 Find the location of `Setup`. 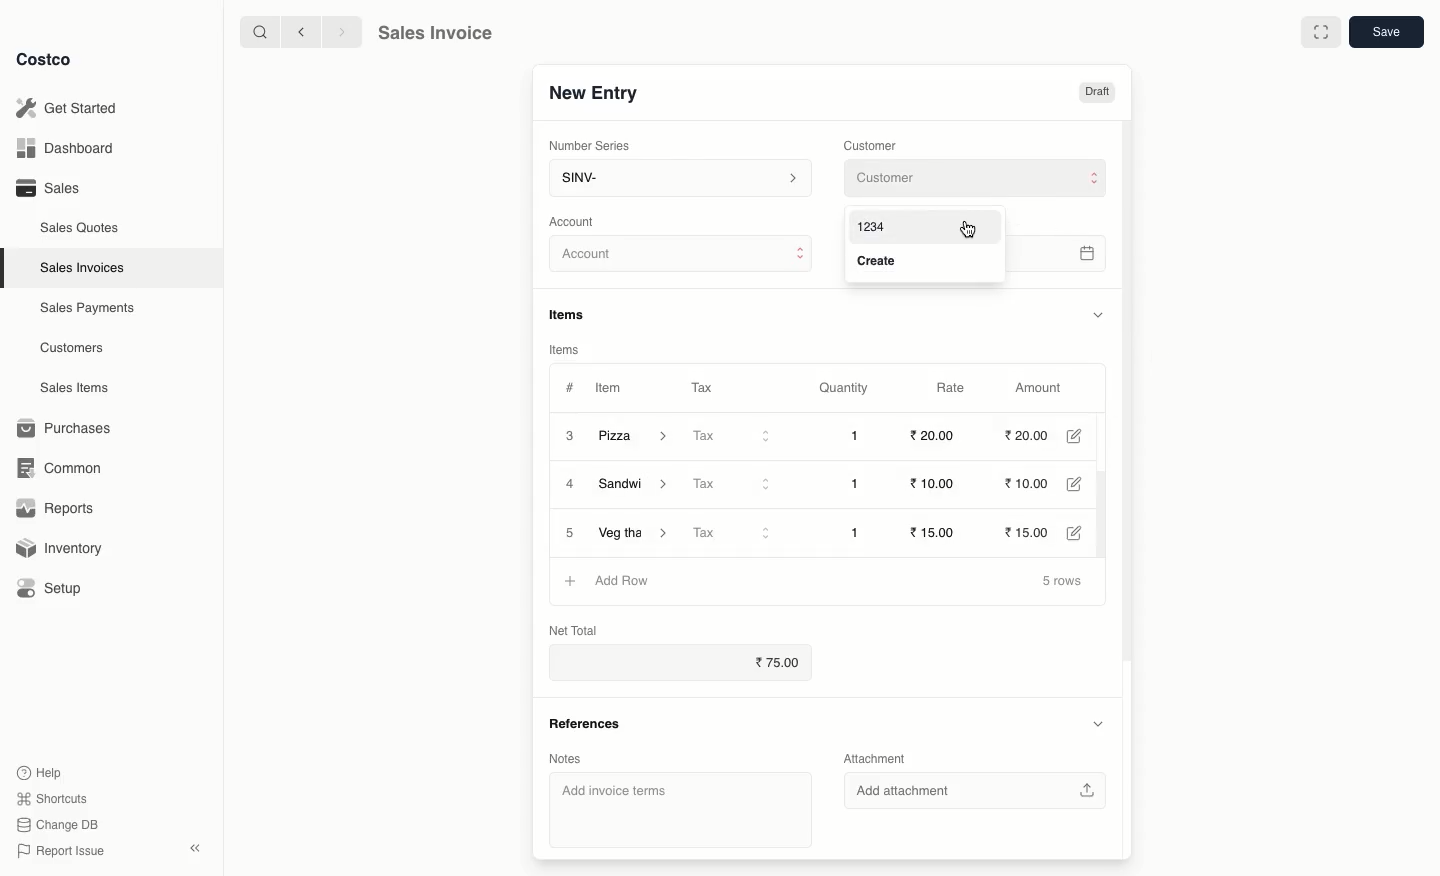

Setup is located at coordinates (57, 588).